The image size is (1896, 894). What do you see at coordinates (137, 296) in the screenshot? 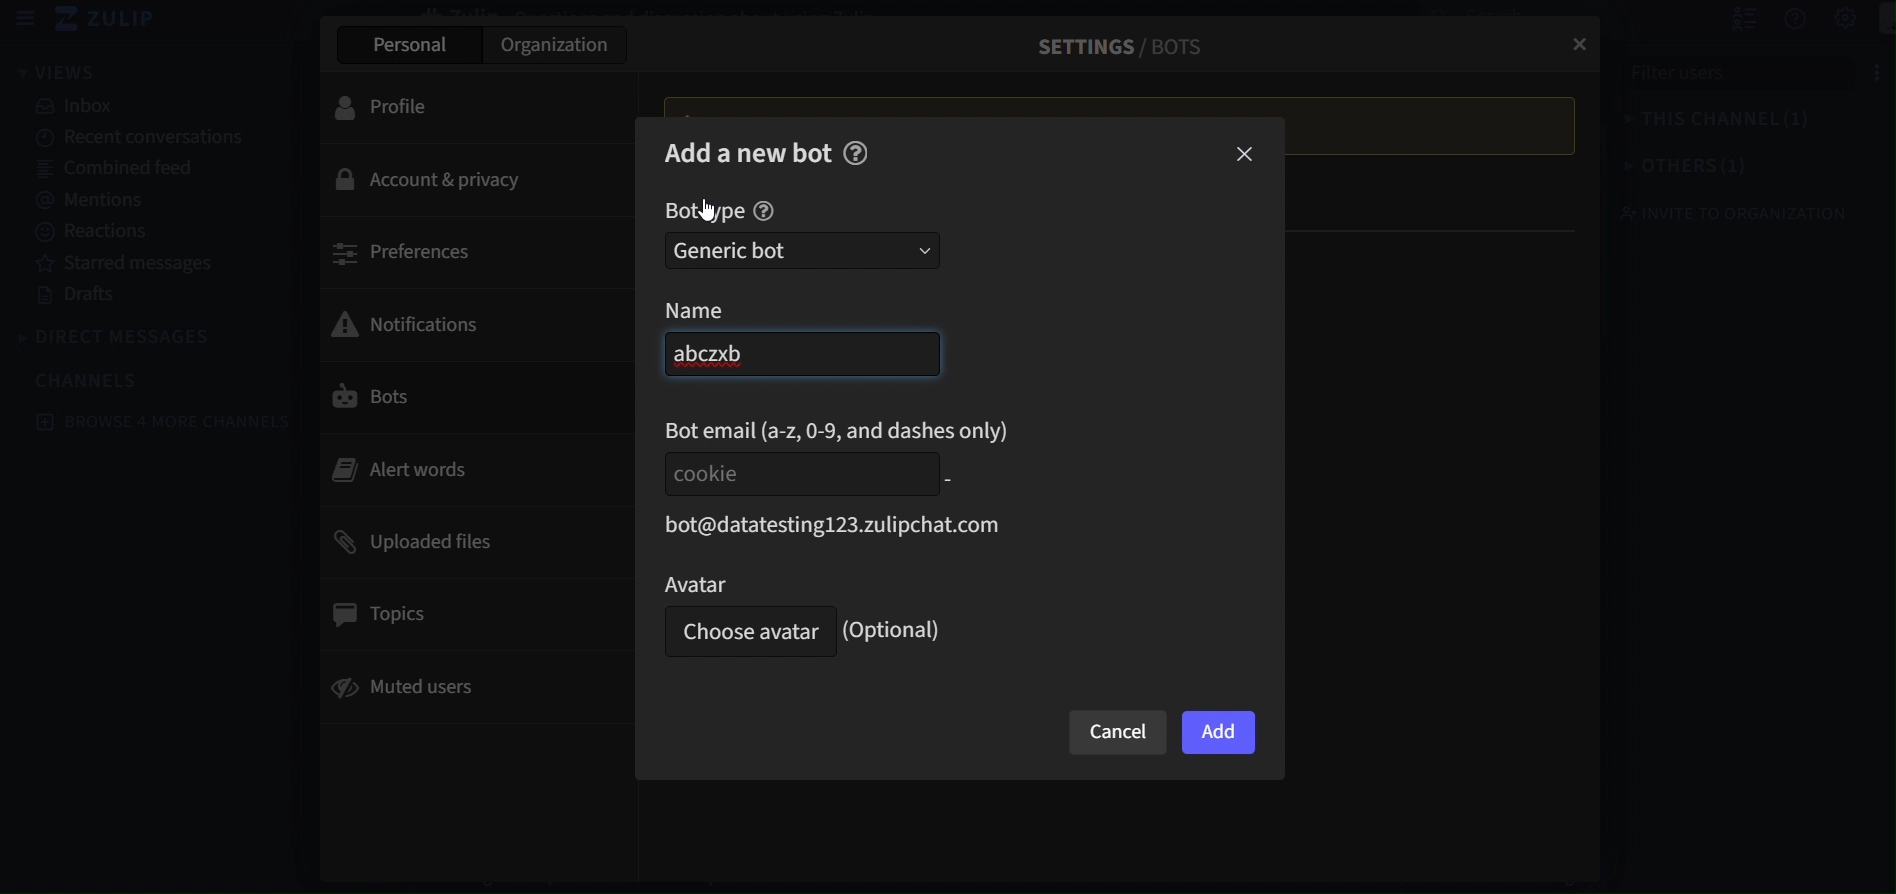
I see `drafts` at bounding box center [137, 296].